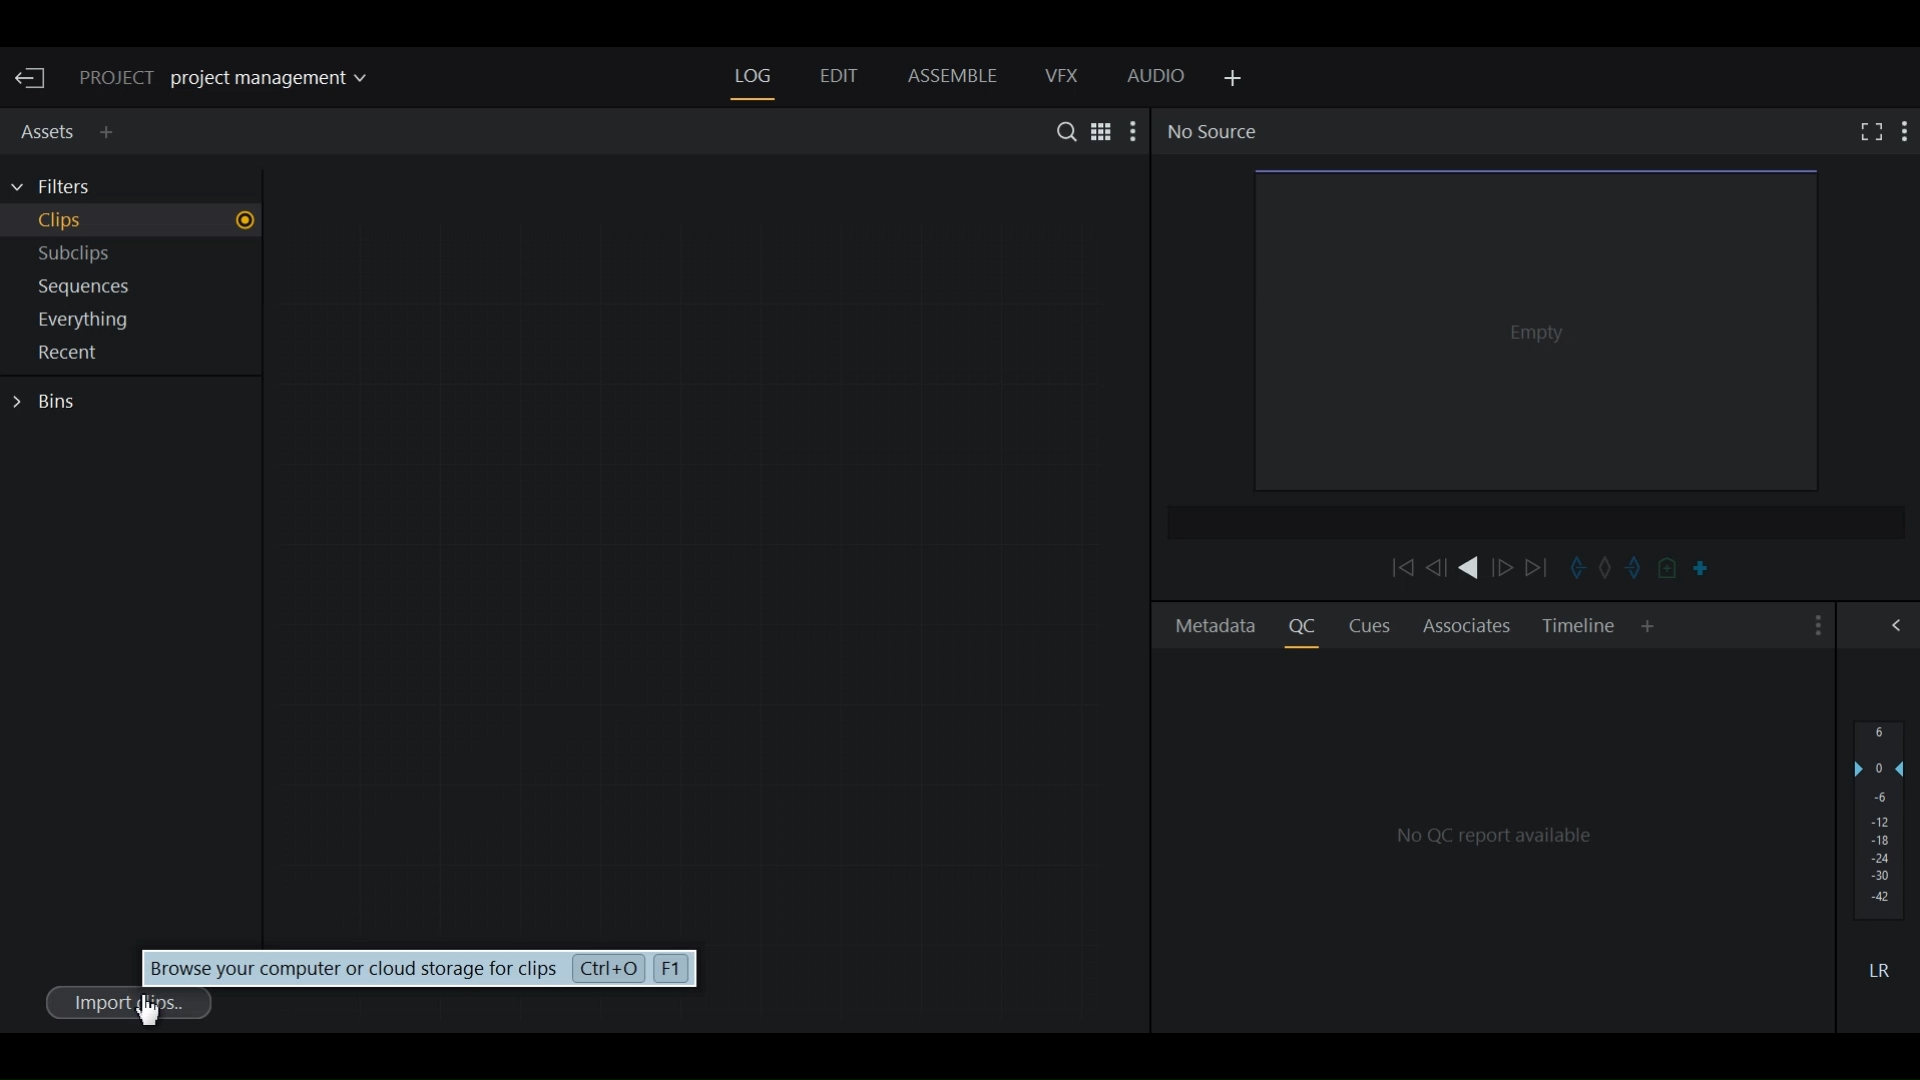 This screenshot has width=1920, height=1080. Describe the element at coordinates (1435, 568) in the screenshot. I see `Nudge one frame backward` at that location.